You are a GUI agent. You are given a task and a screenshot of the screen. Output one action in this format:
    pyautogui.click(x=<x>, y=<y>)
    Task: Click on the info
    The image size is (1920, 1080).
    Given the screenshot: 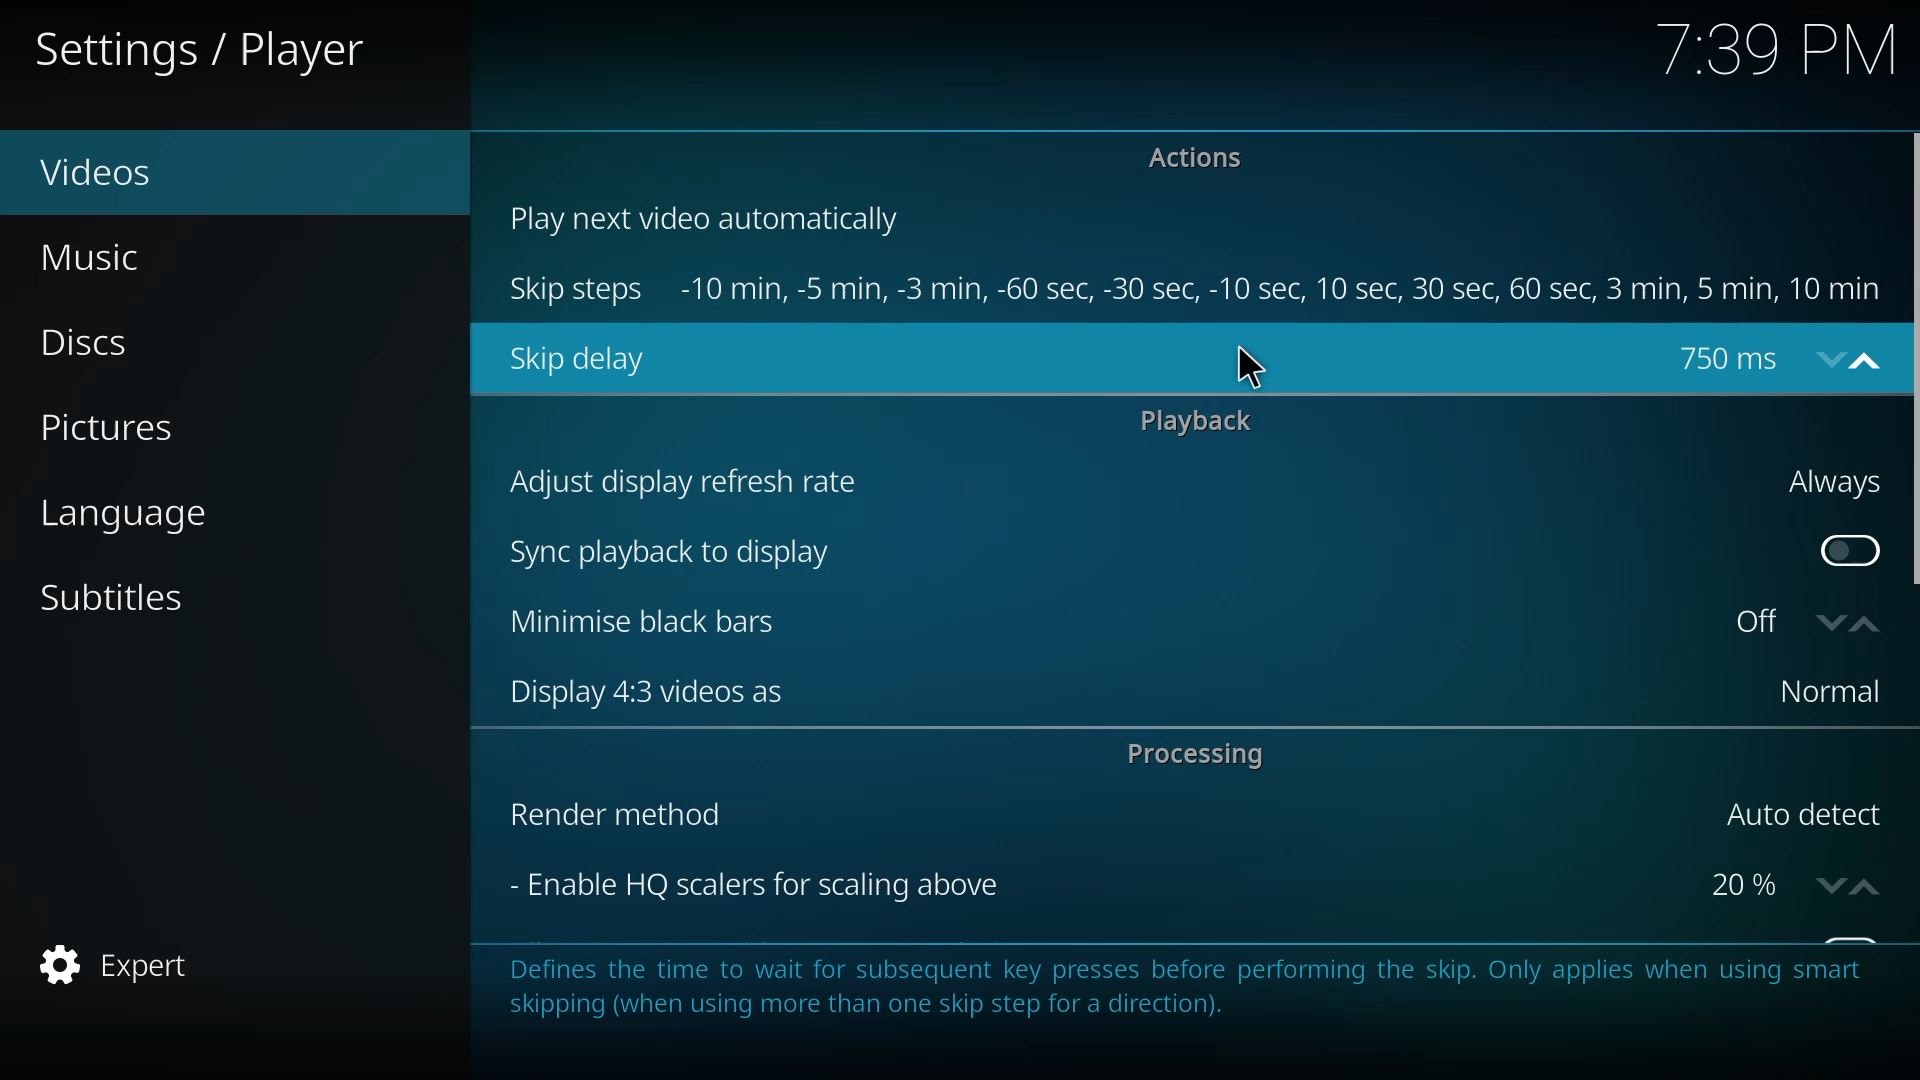 What is the action you would take?
    pyautogui.click(x=1200, y=997)
    